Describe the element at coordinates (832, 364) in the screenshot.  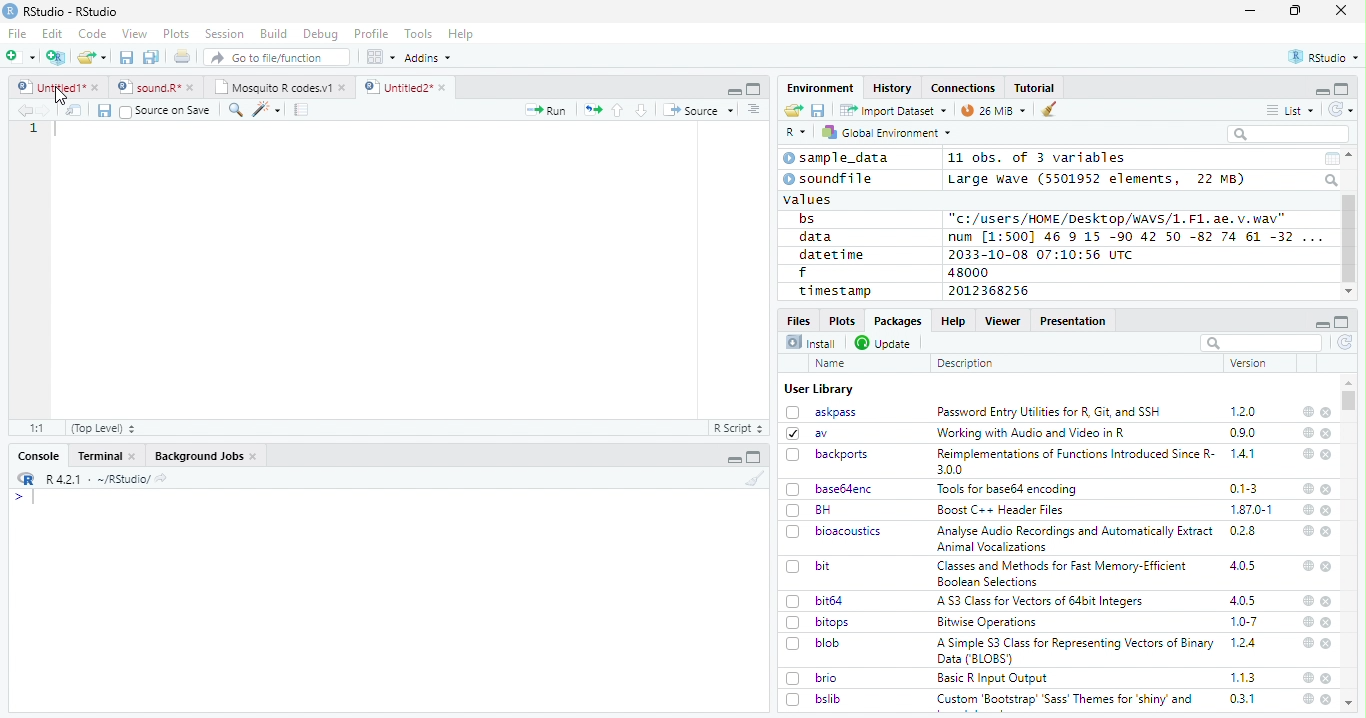
I see `Name` at that location.